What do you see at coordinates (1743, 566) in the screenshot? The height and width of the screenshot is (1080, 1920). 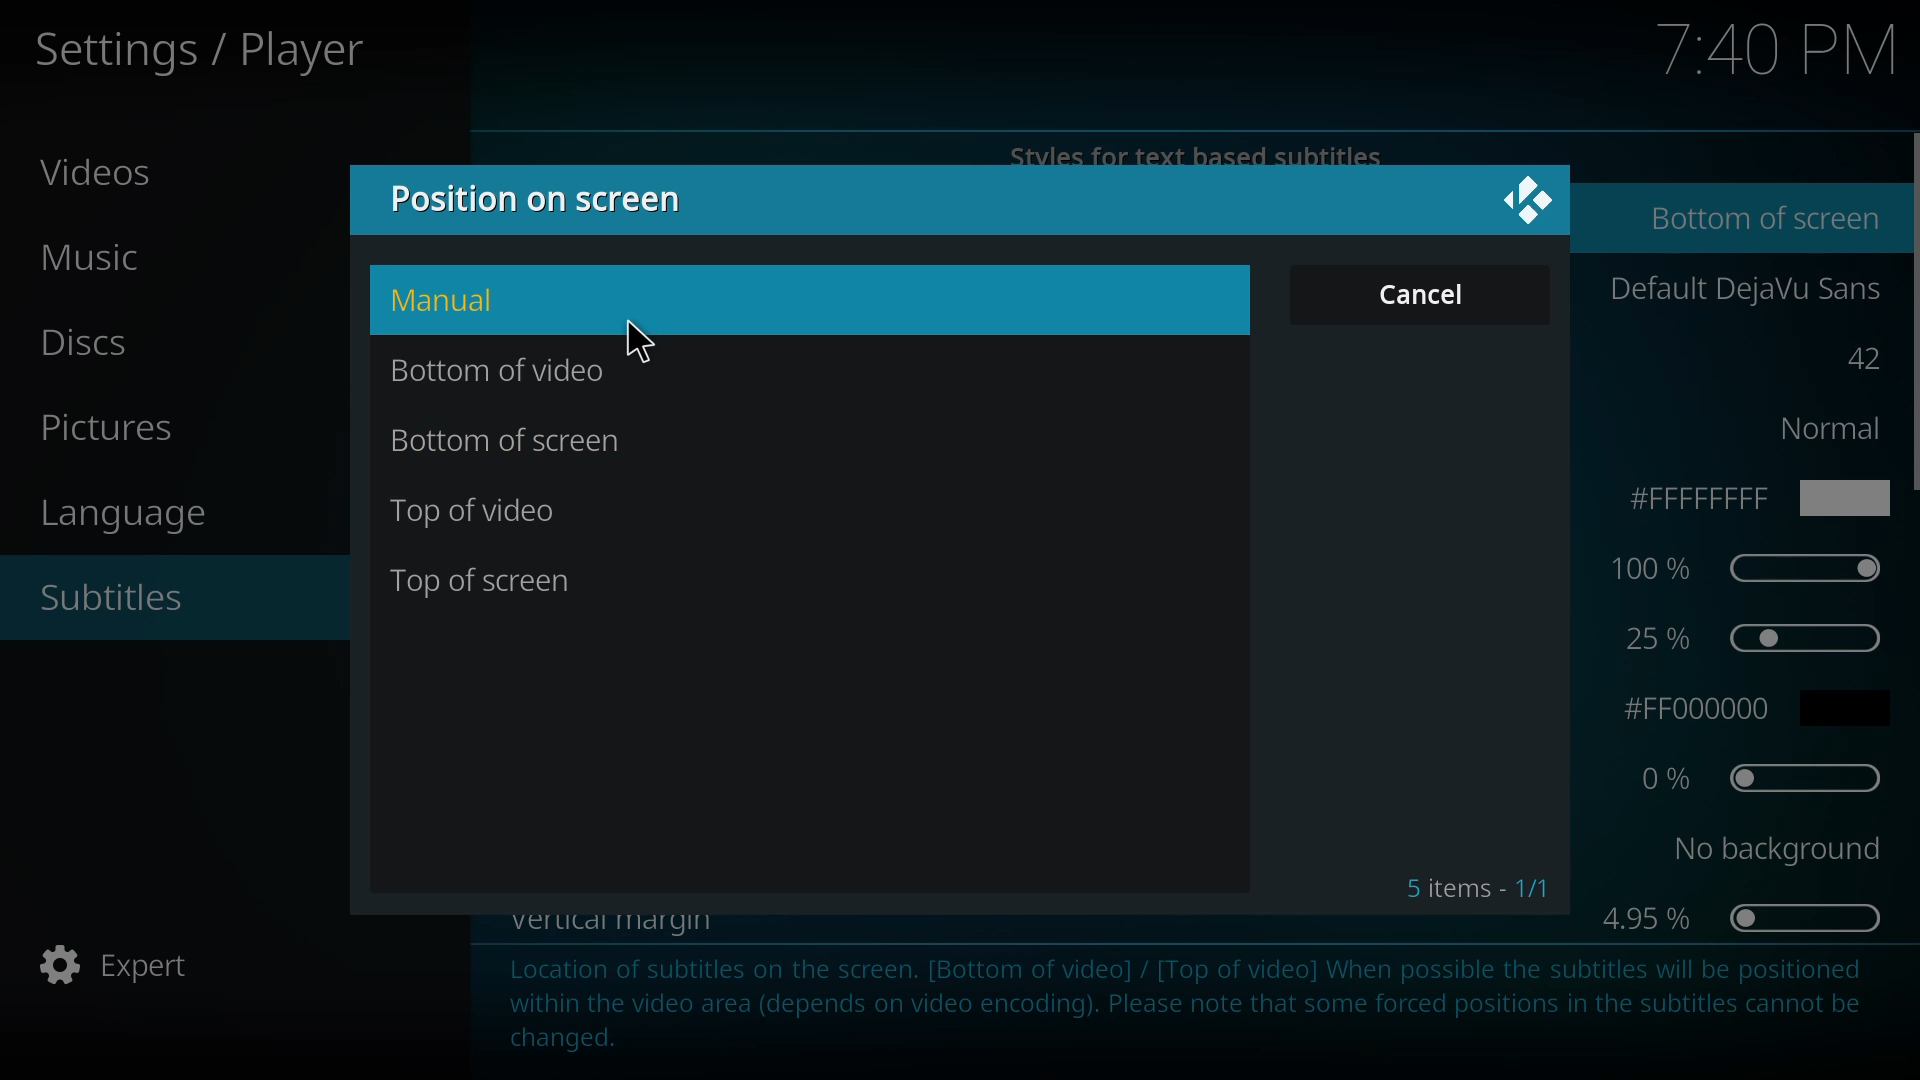 I see `100` at bounding box center [1743, 566].